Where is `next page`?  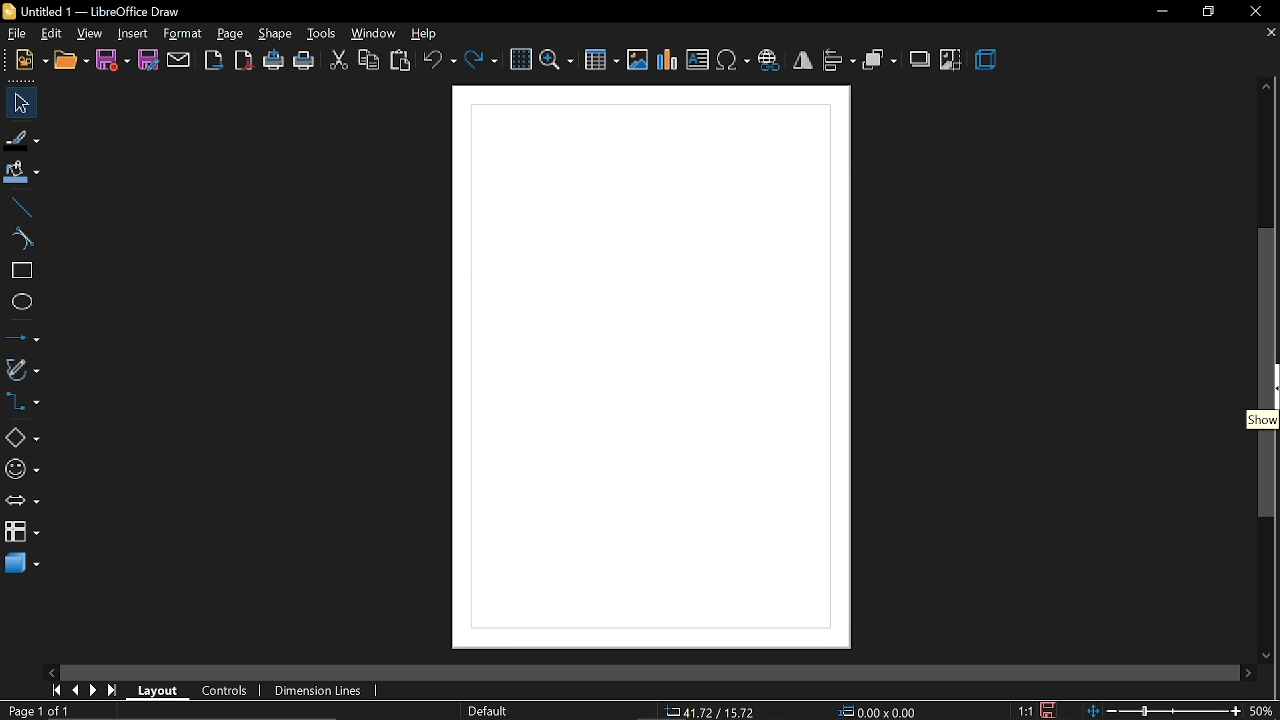 next page is located at coordinates (94, 691).